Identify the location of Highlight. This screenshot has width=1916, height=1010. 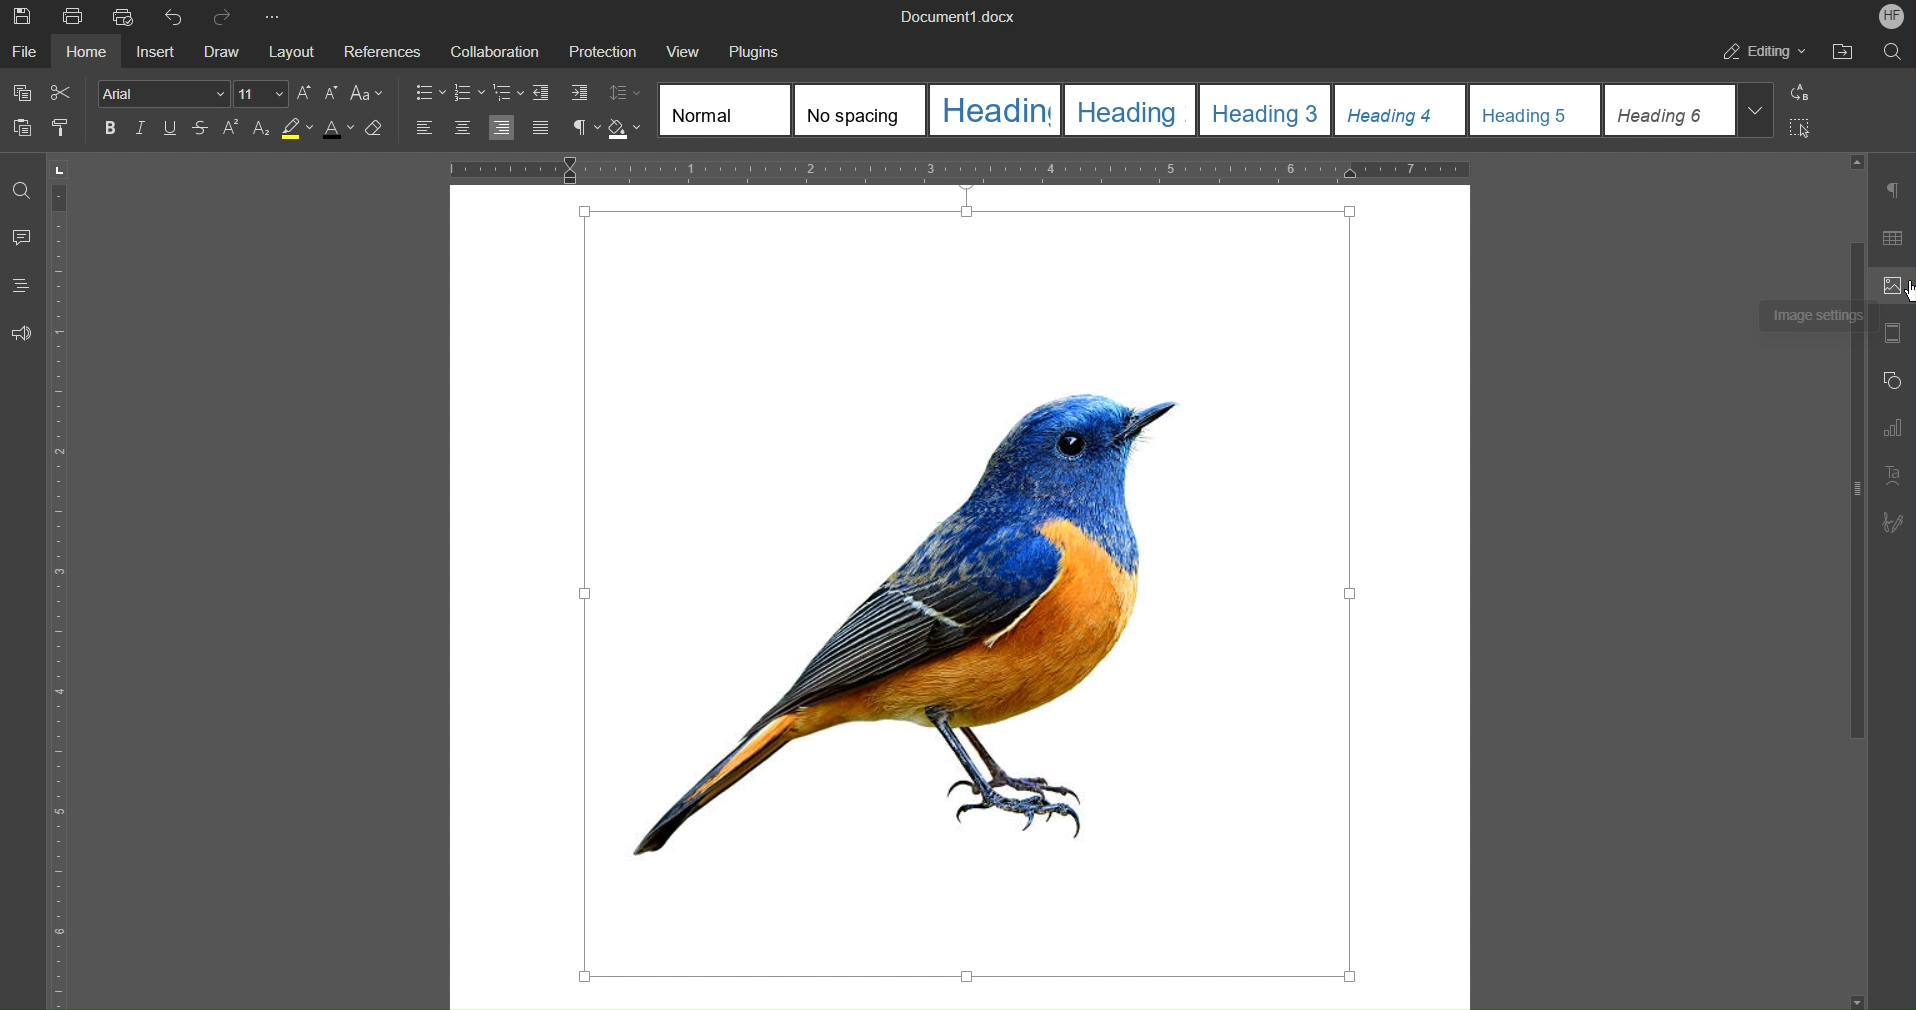
(297, 131).